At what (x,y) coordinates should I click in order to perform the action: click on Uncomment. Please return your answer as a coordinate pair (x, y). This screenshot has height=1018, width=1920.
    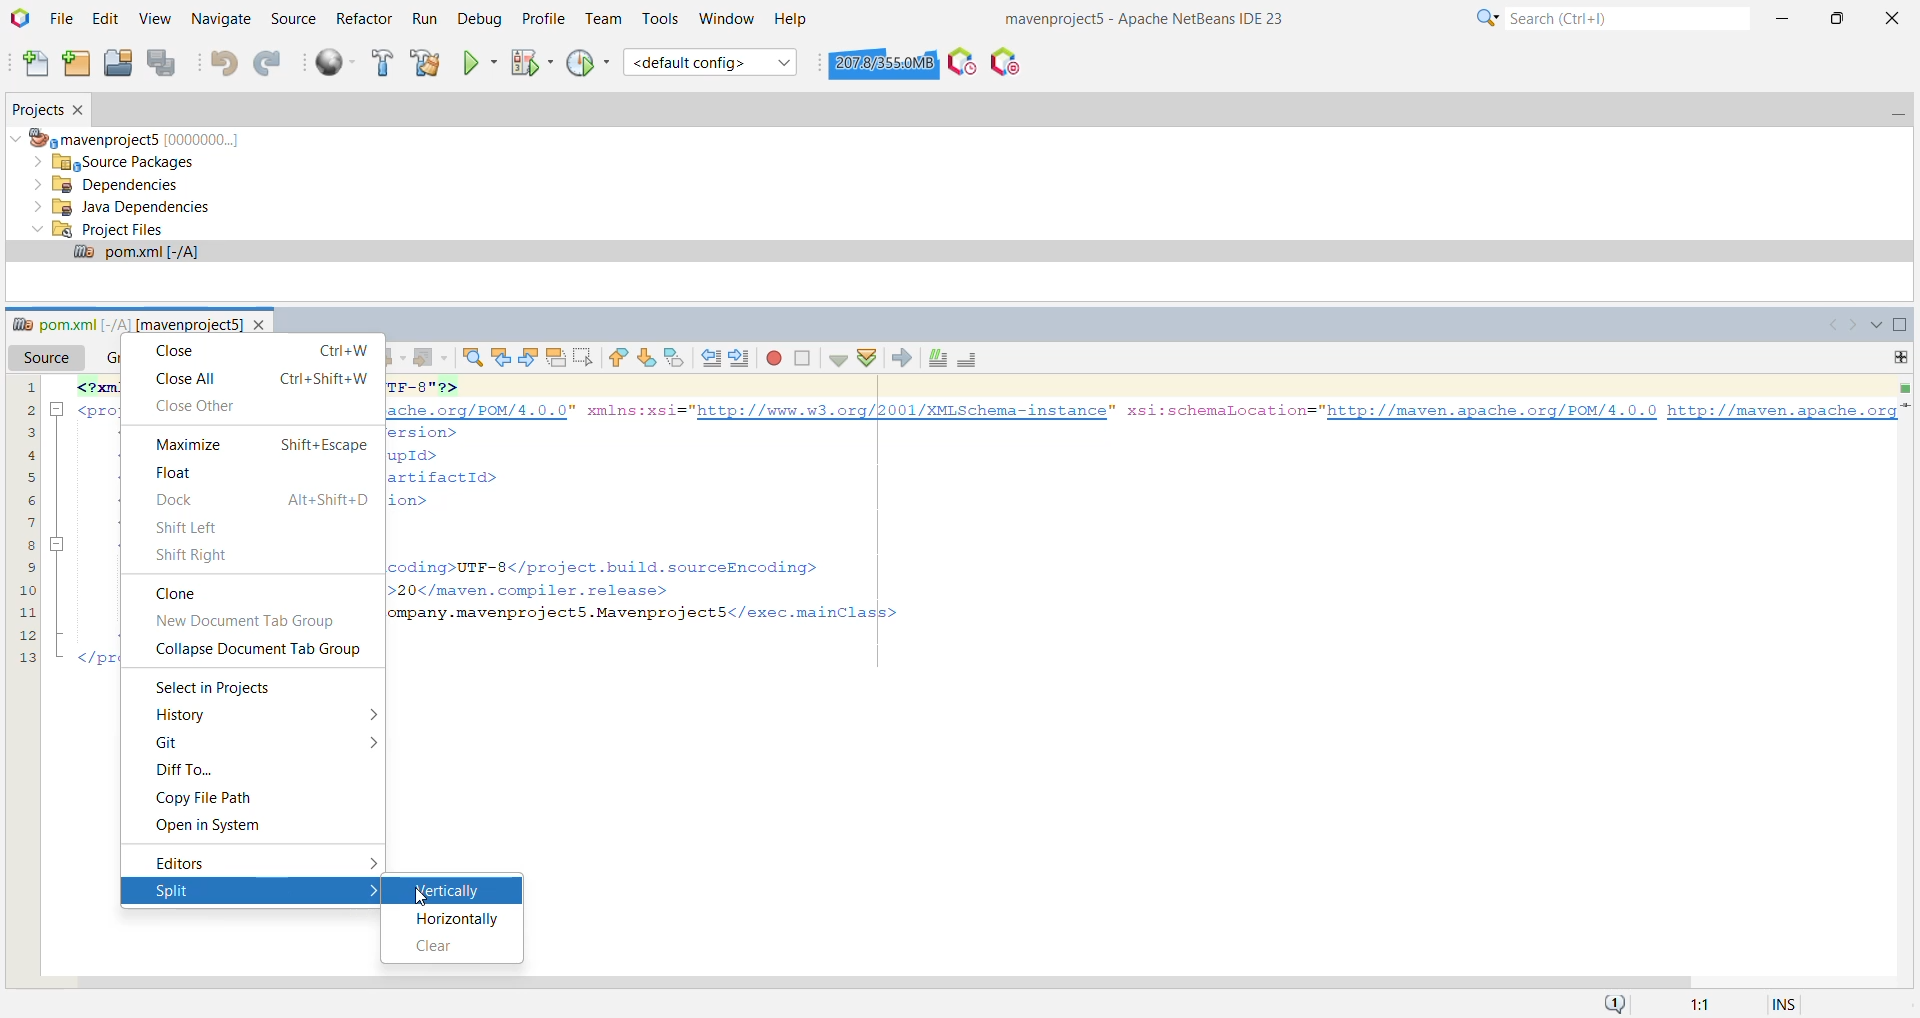
    Looking at the image, I should click on (966, 358).